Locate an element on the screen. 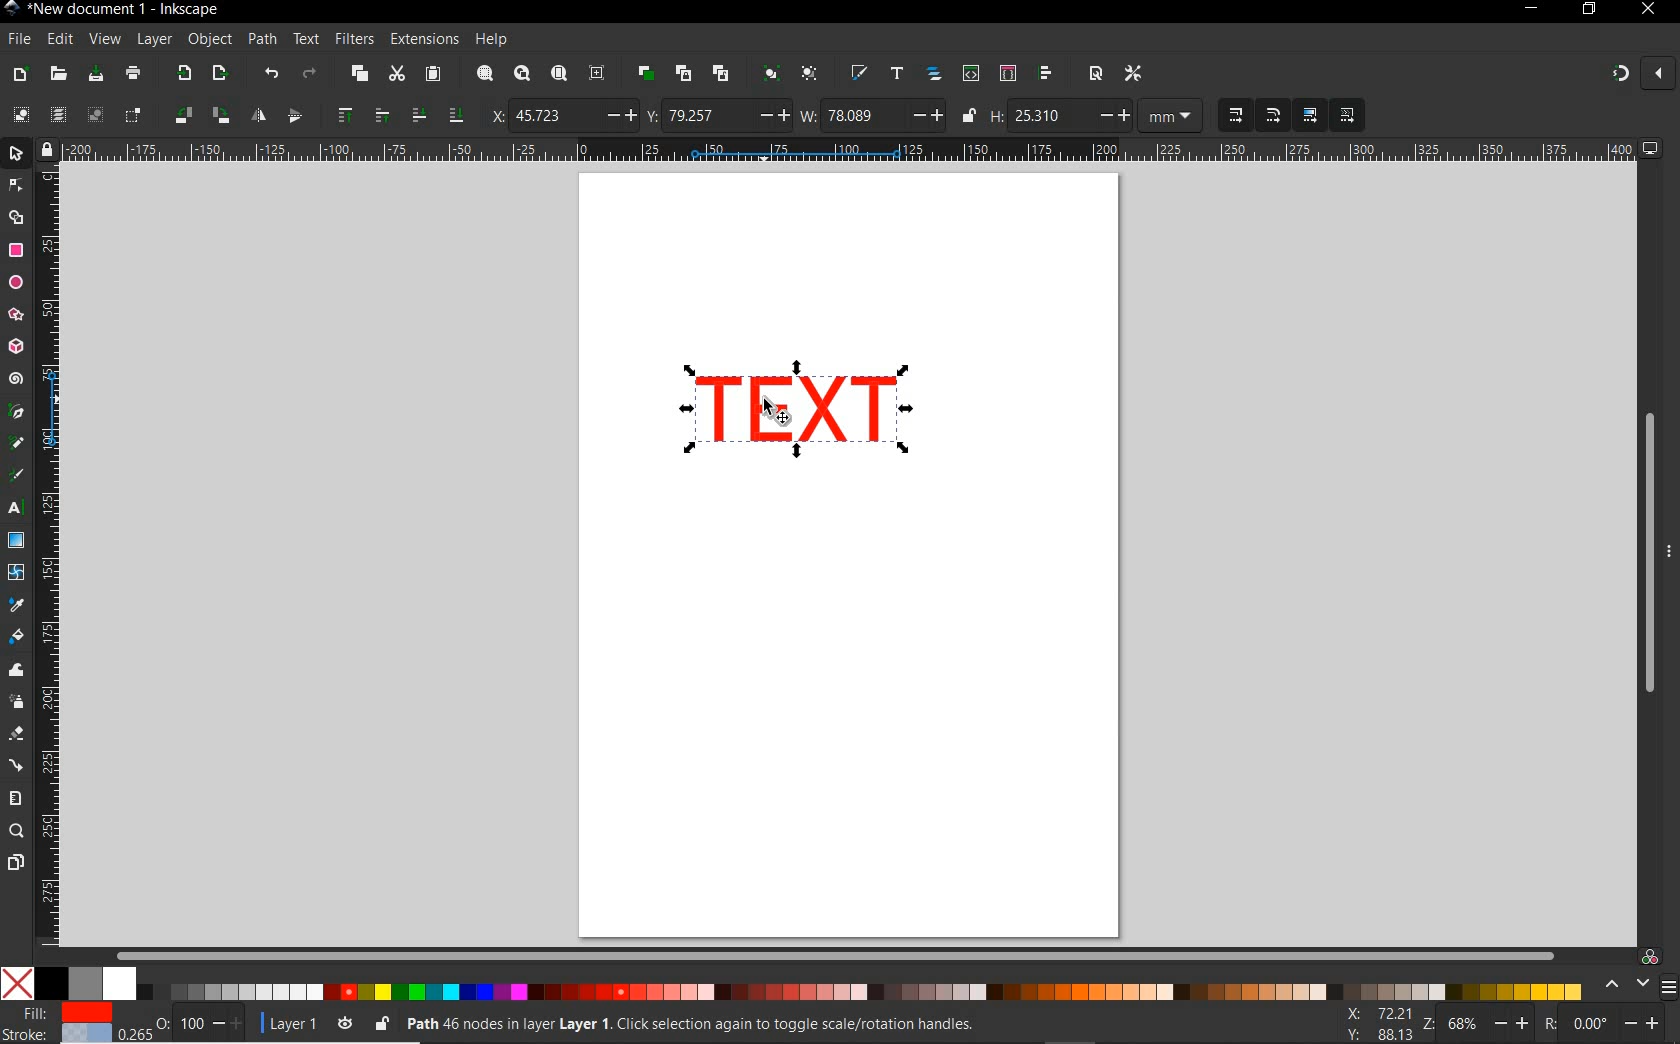 This screenshot has height=1044, width=1680. DROPPER TOOL is located at coordinates (16, 606).